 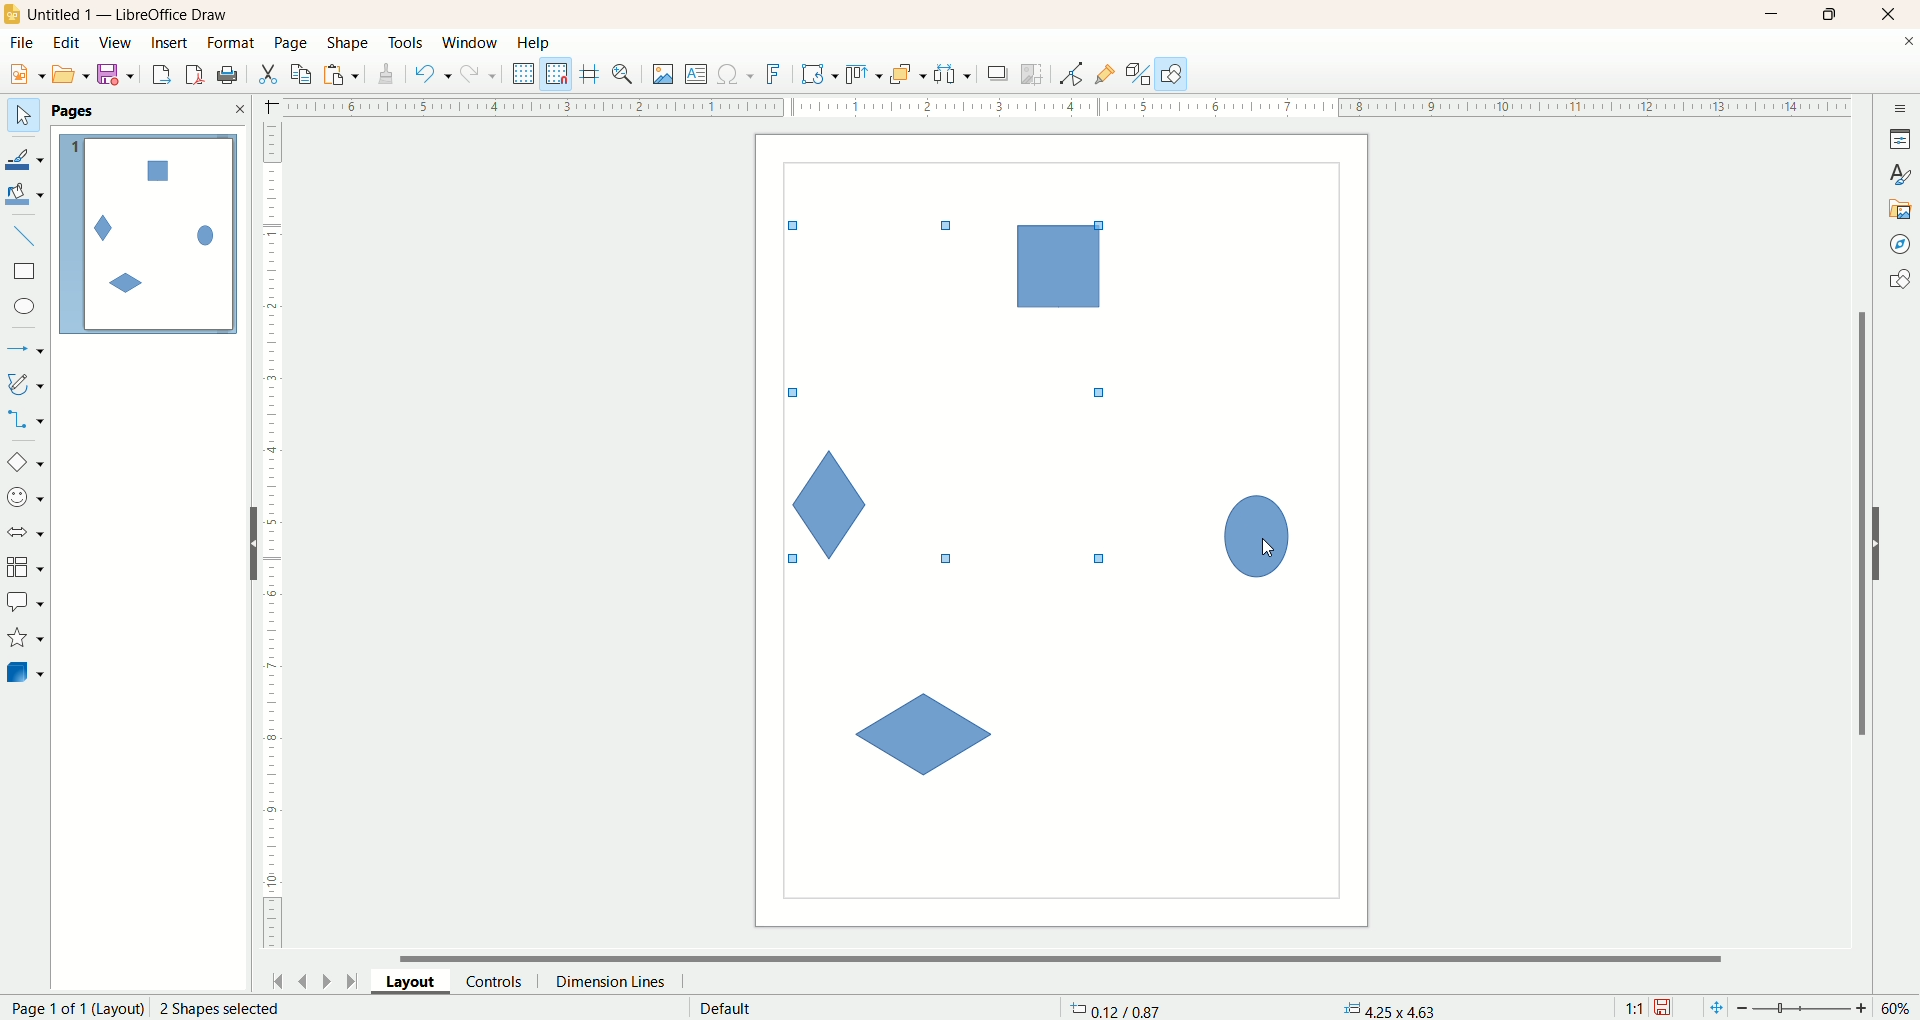 I want to click on 2 Shape selected, so click(x=218, y=1008).